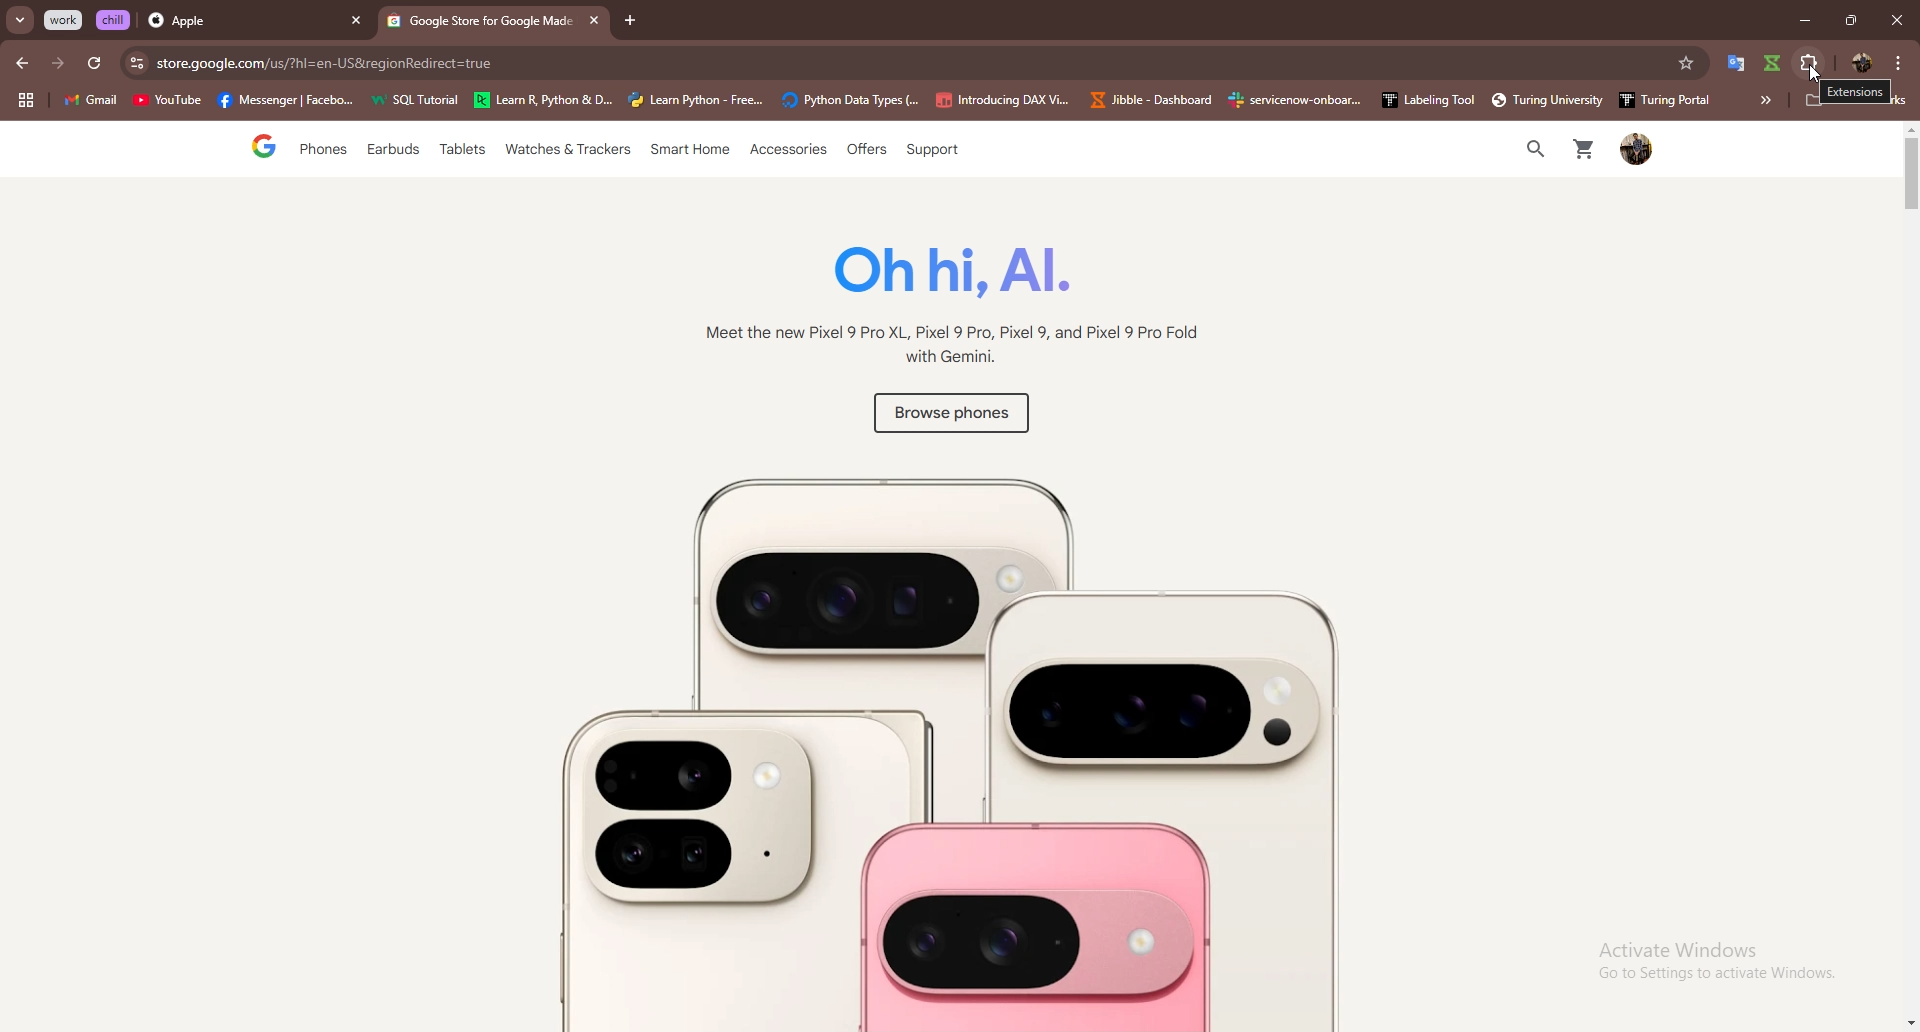 This screenshot has height=1032, width=1920. I want to click on tab groups, so click(25, 101).